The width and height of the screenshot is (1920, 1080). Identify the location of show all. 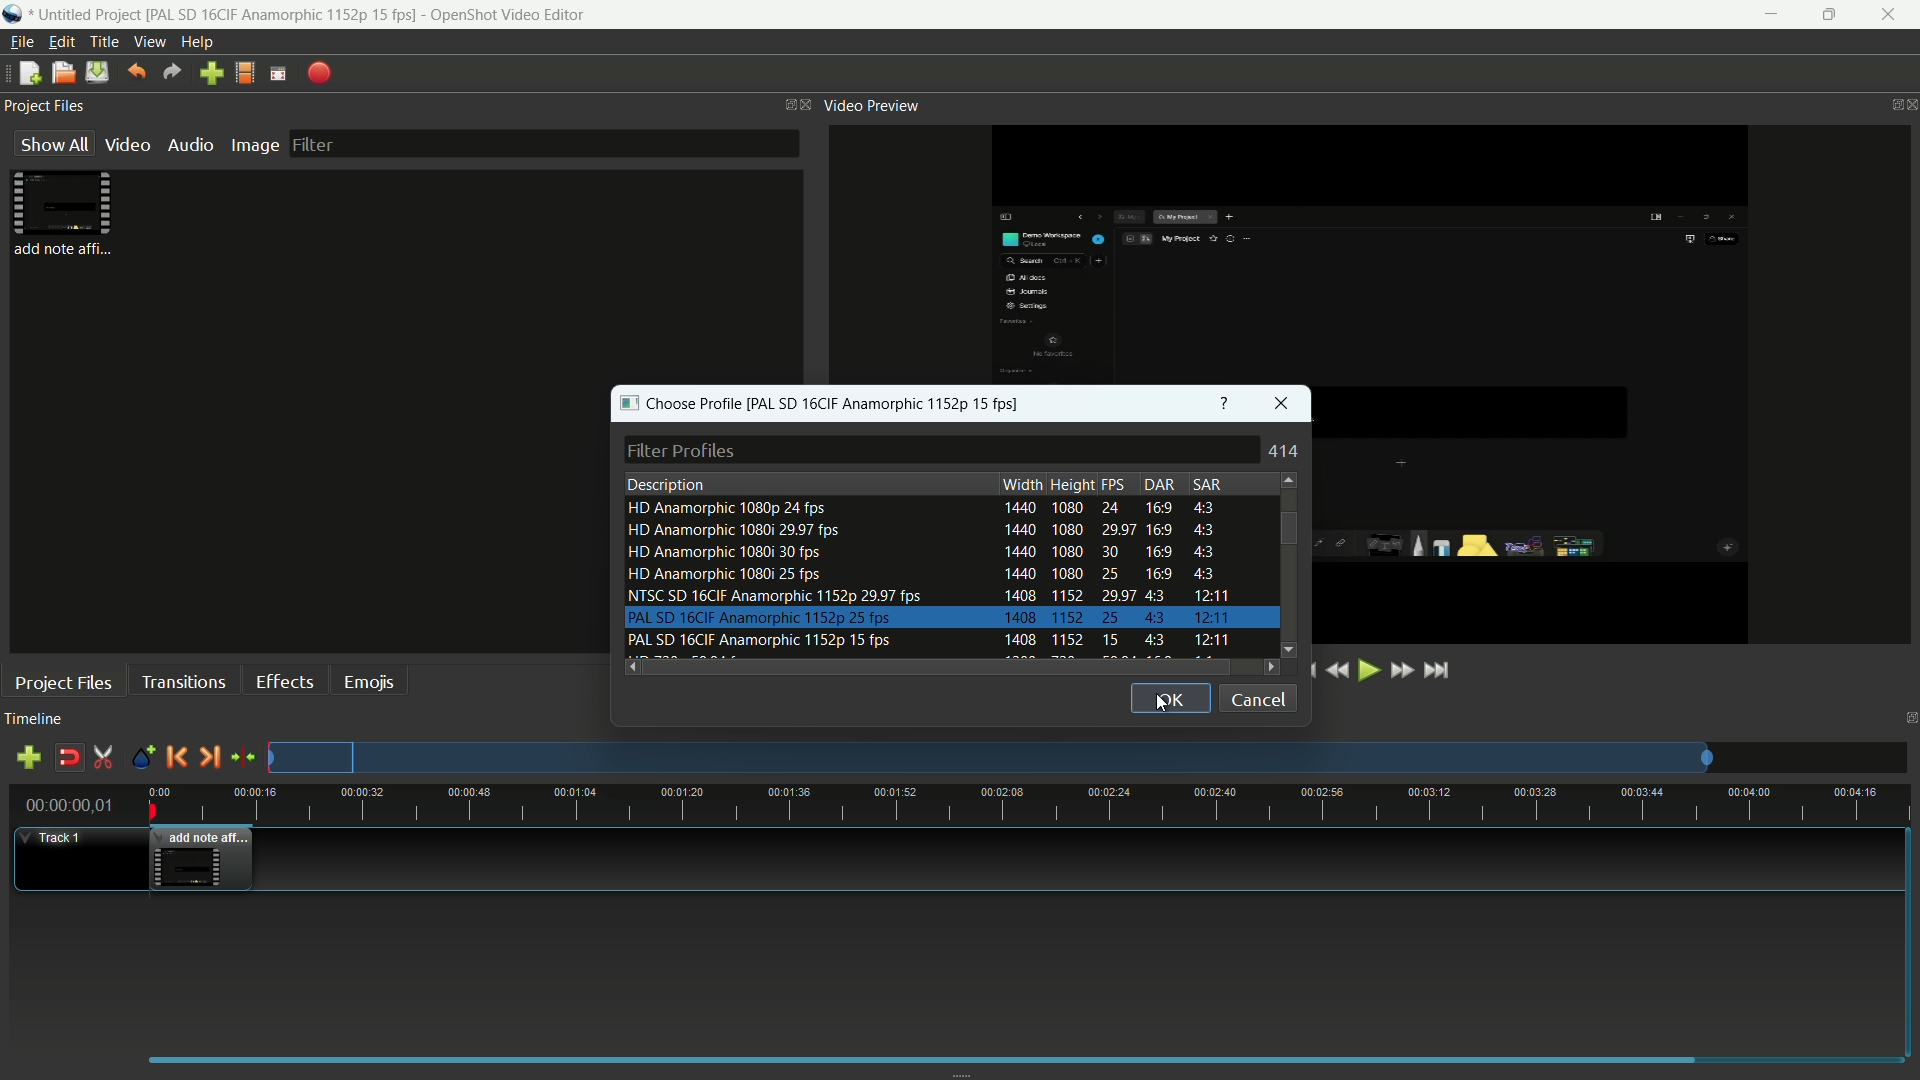
(50, 144).